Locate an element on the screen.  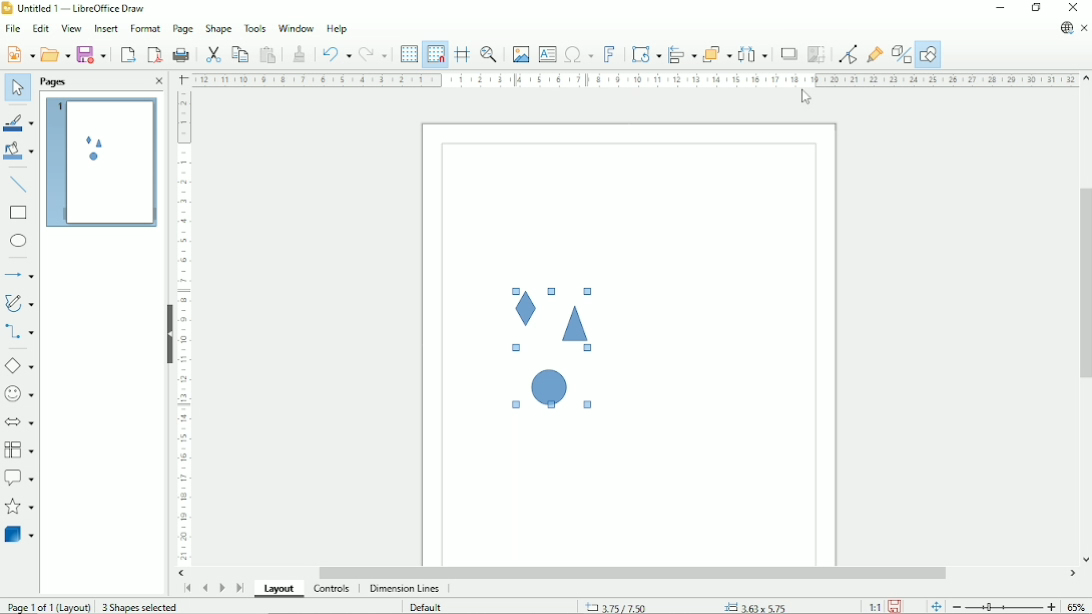
Display grid is located at coordinates (408, 53).